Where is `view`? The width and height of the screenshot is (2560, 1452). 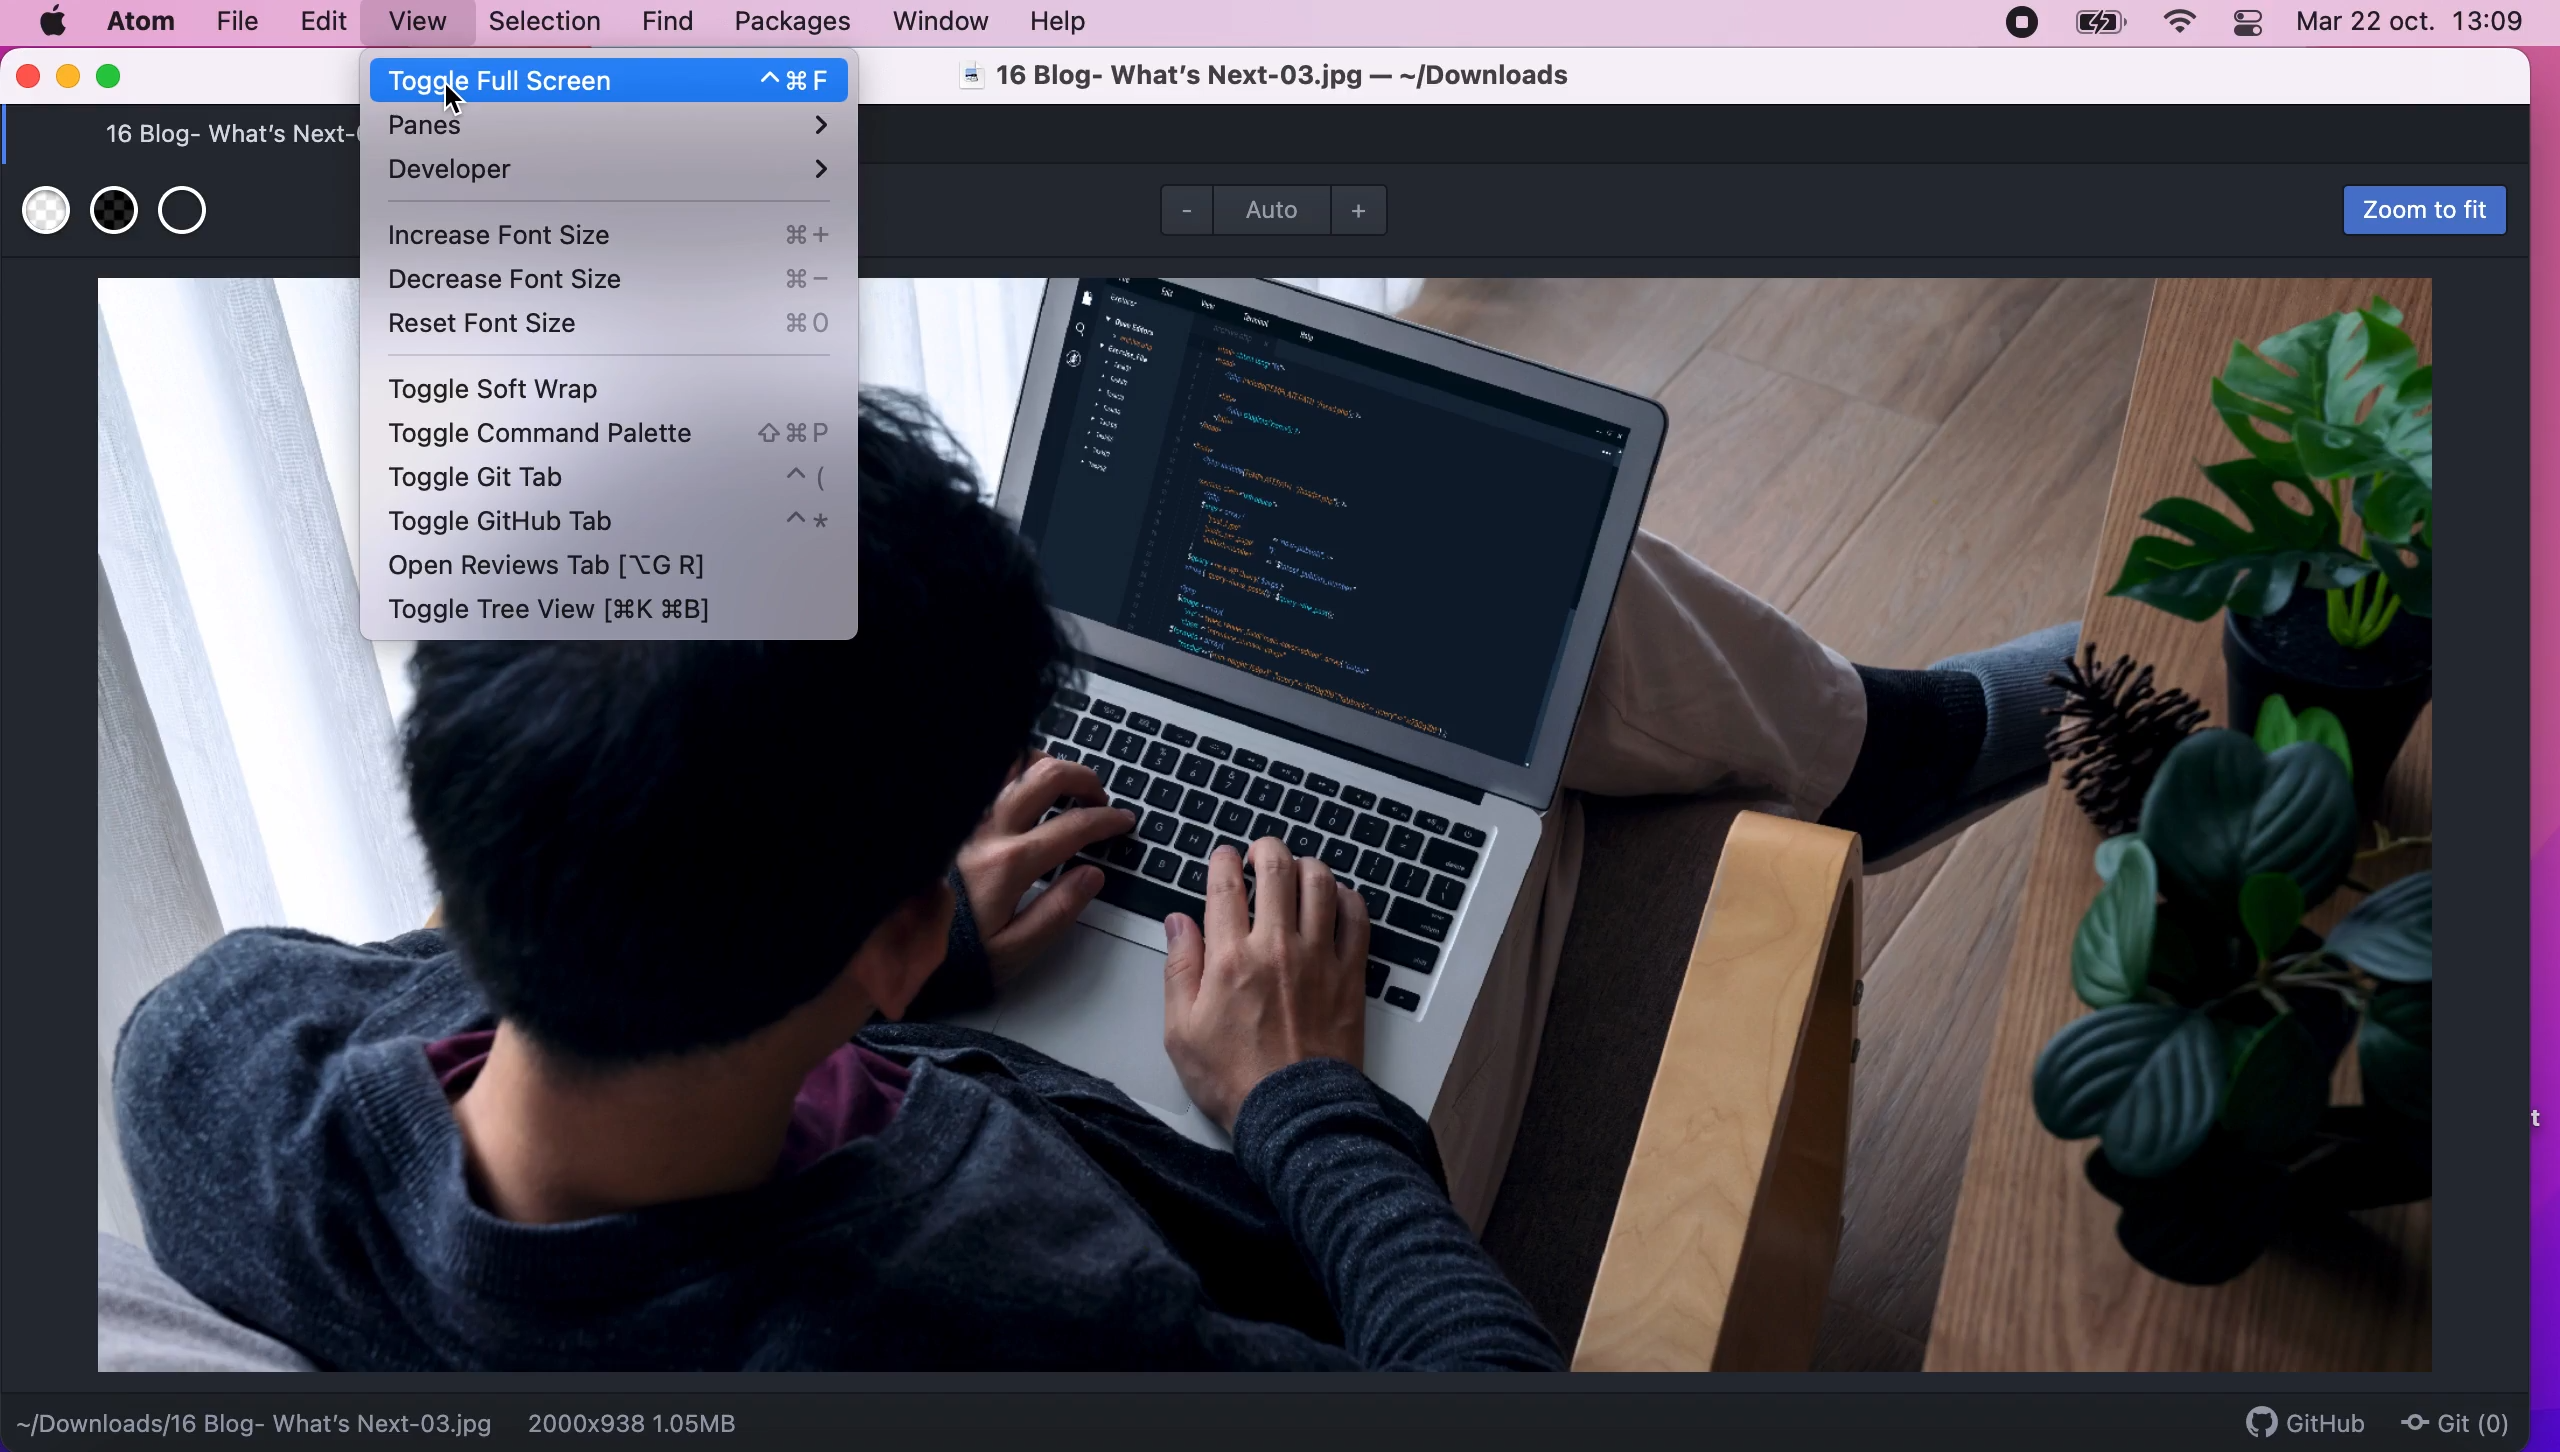
view is located at coordinates (421, 25).